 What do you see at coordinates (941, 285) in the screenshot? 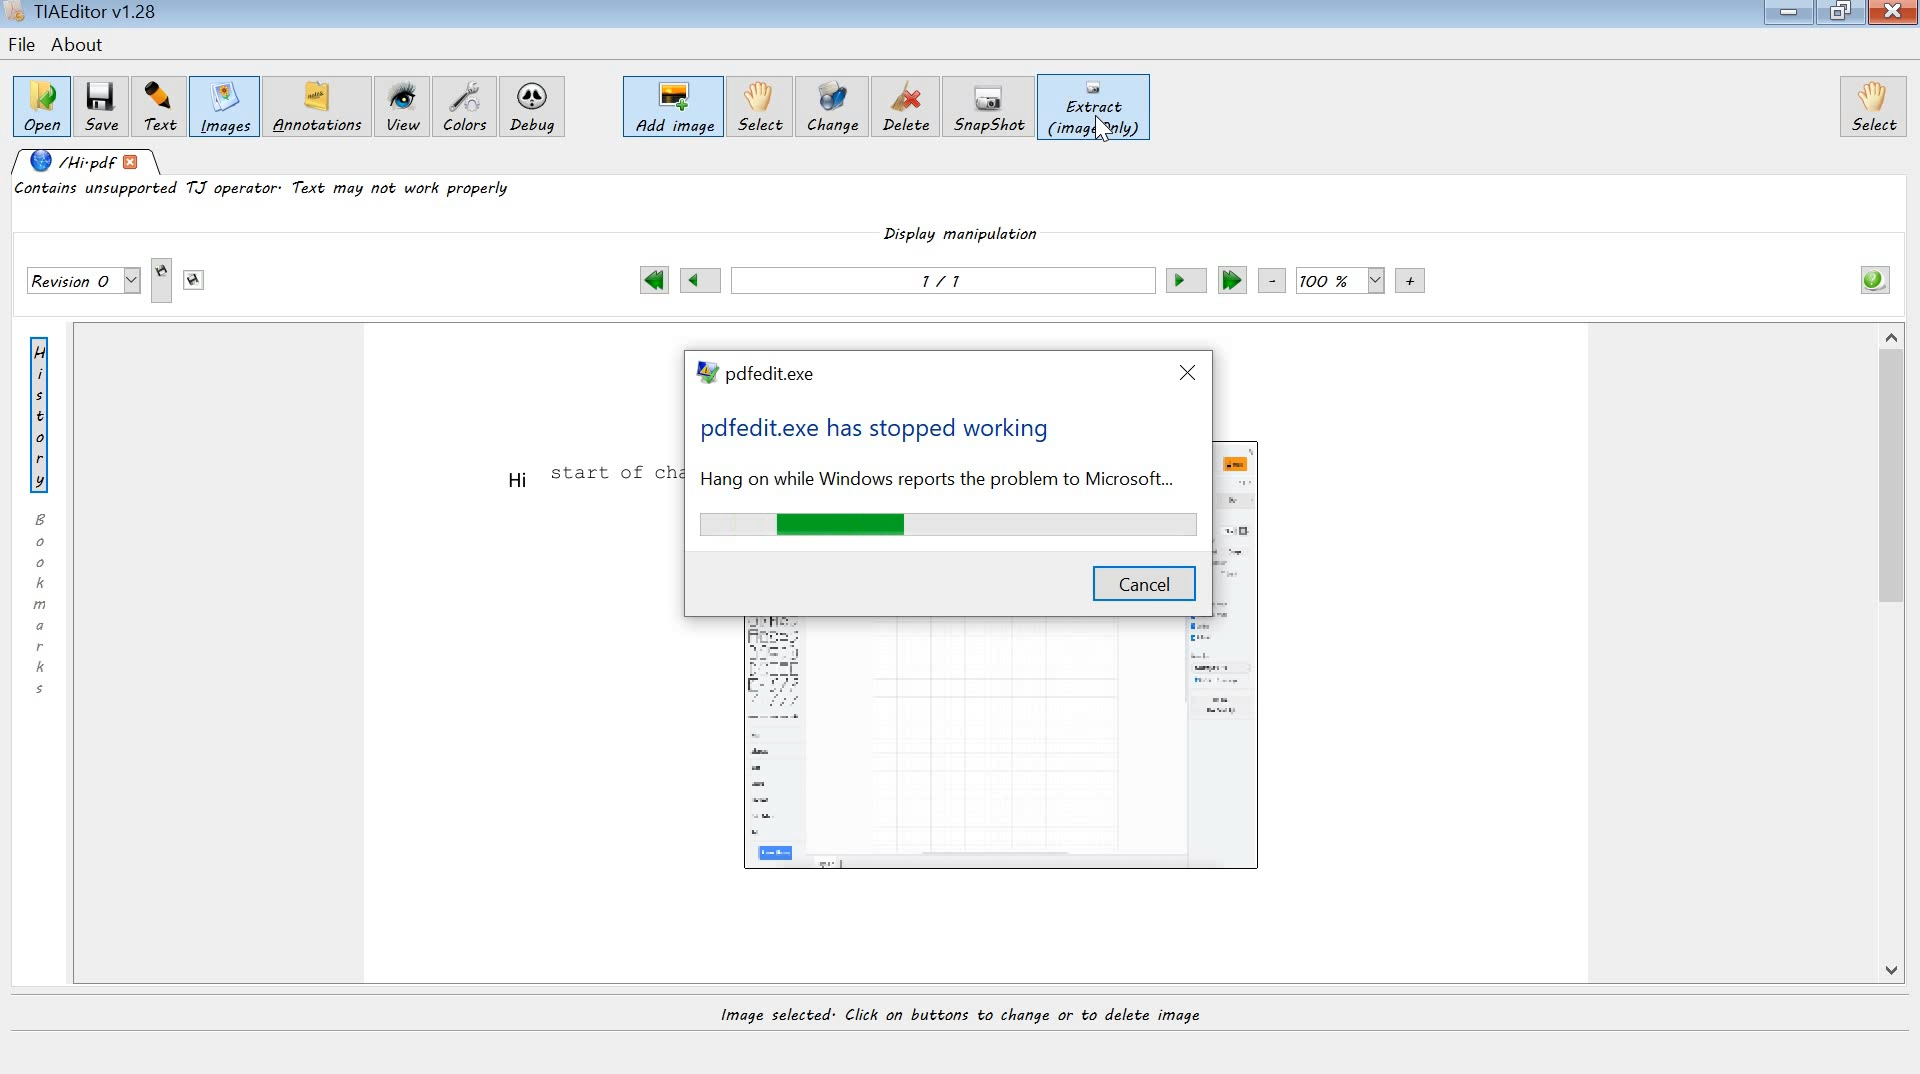
I see `previous or next page` at bounding box center [941, 285].